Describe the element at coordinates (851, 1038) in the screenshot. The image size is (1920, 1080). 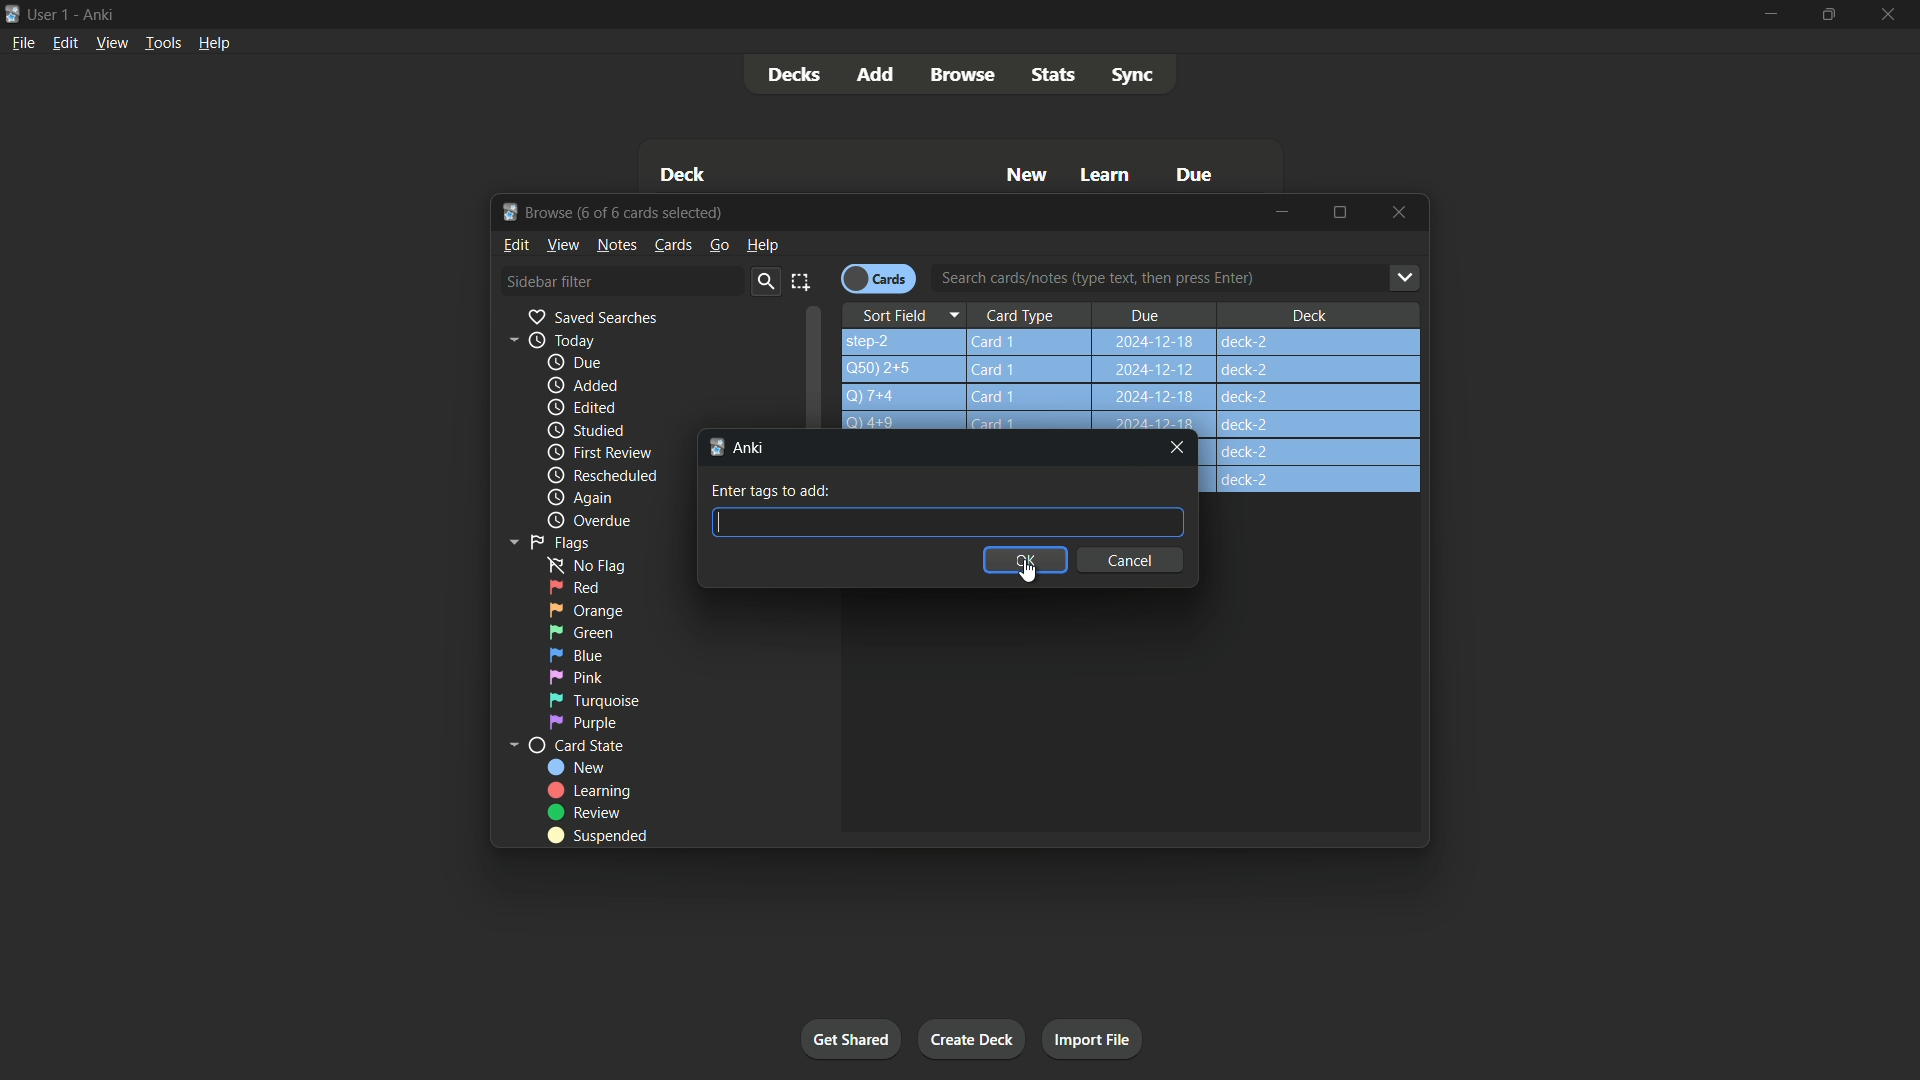
I see `Get started` at that location.